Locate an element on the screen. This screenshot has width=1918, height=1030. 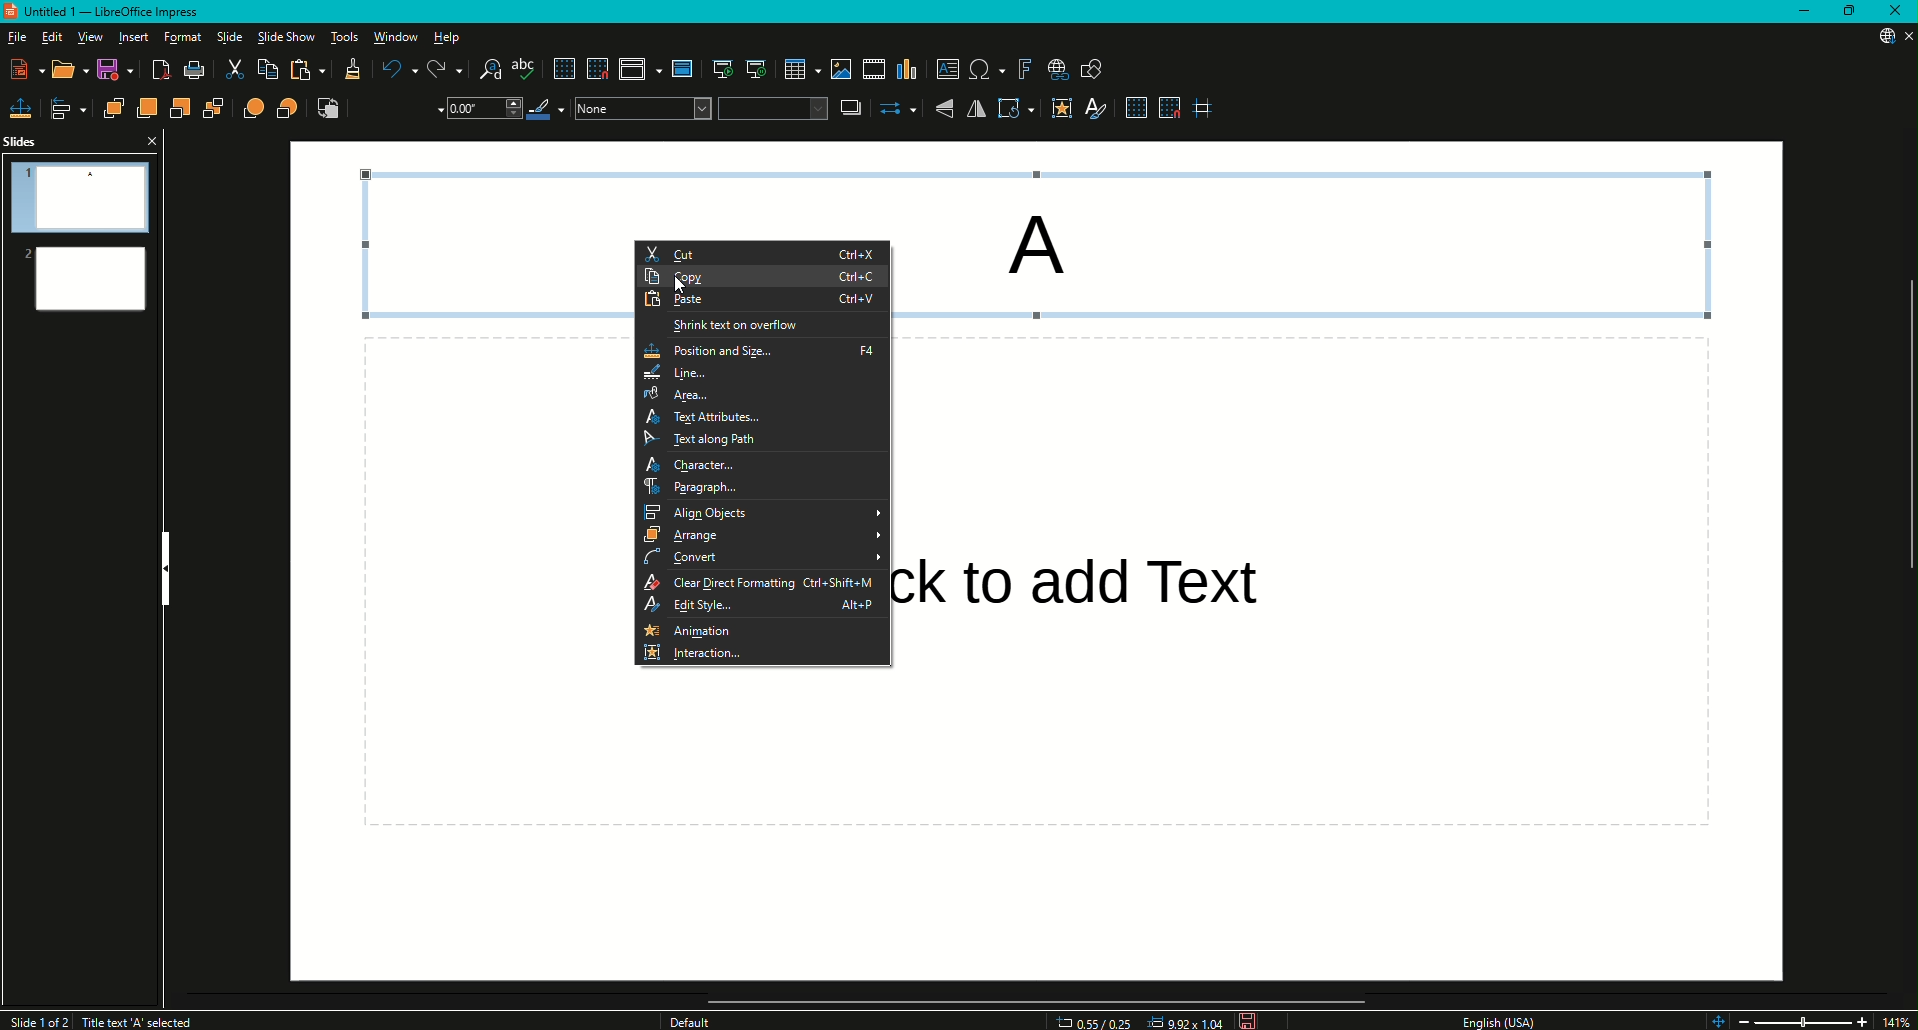
Spelling is located at coordinates (523, 69).